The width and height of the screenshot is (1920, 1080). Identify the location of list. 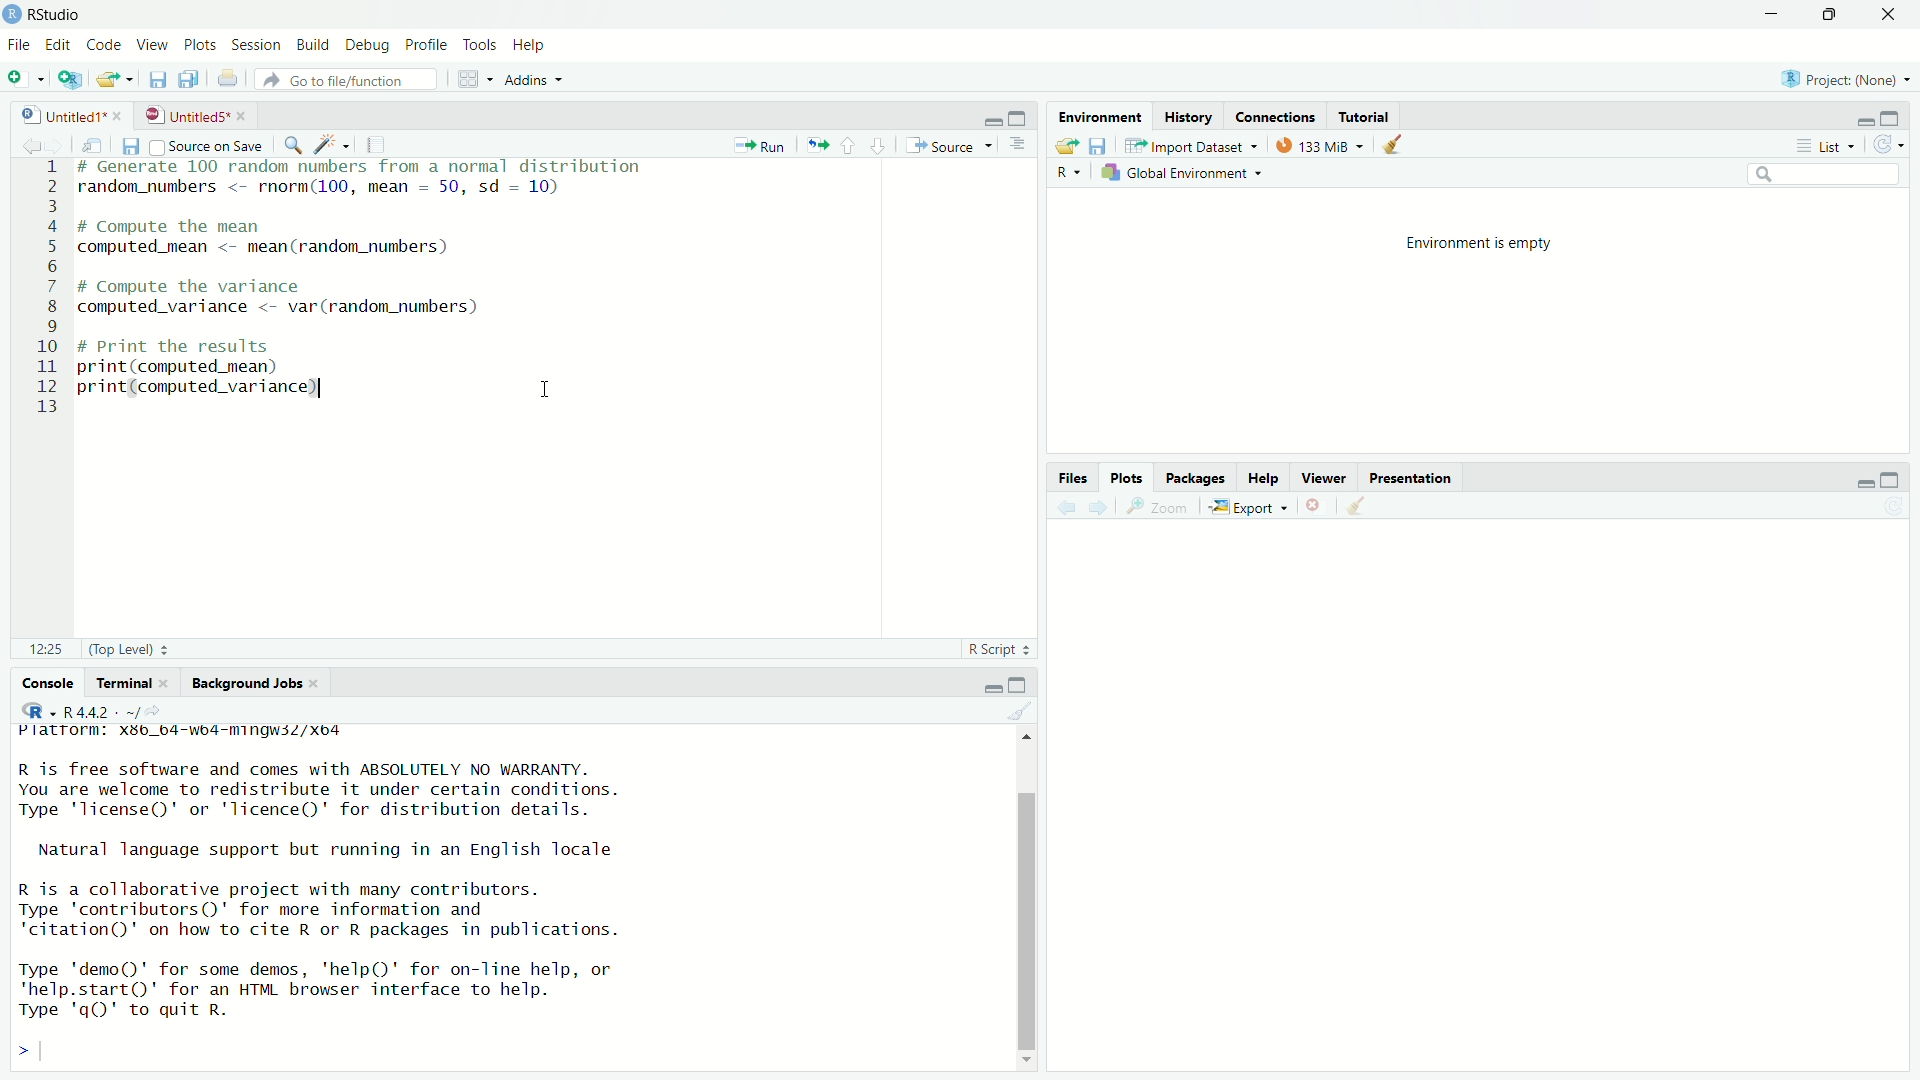
(1826, 147).